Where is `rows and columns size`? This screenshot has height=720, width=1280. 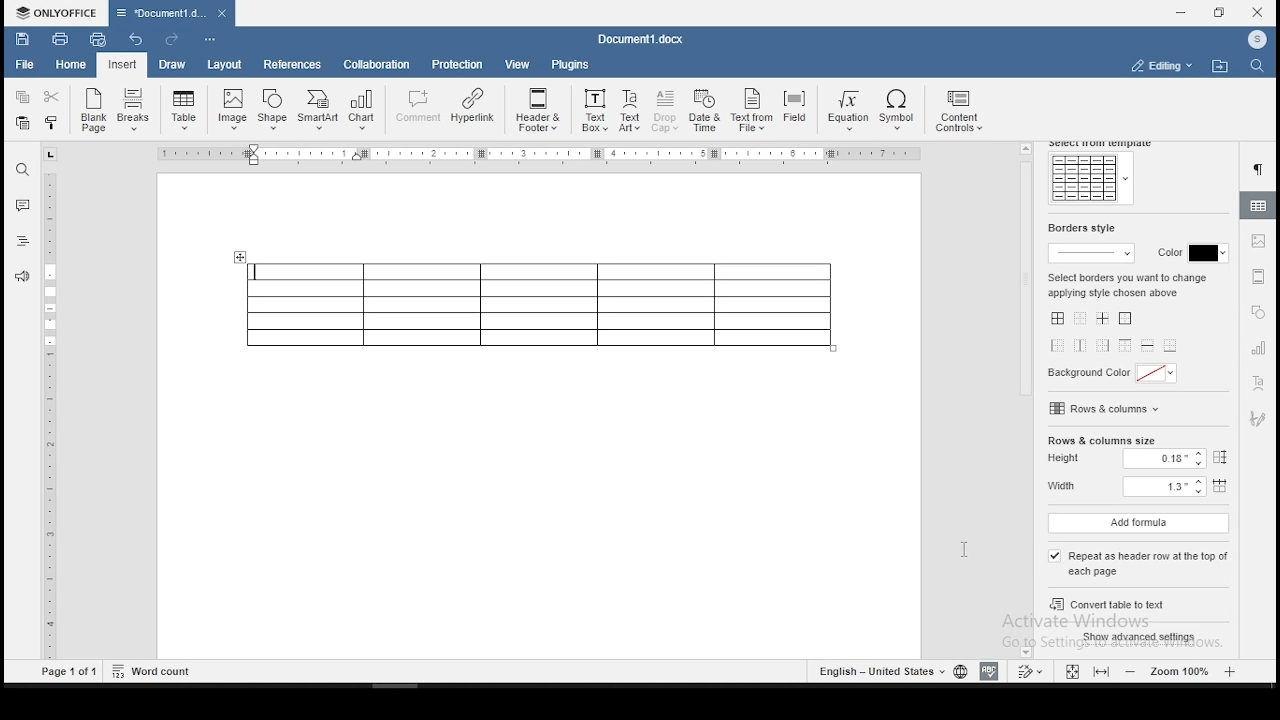
rows and columns size is located at coordinates (1101, 441).